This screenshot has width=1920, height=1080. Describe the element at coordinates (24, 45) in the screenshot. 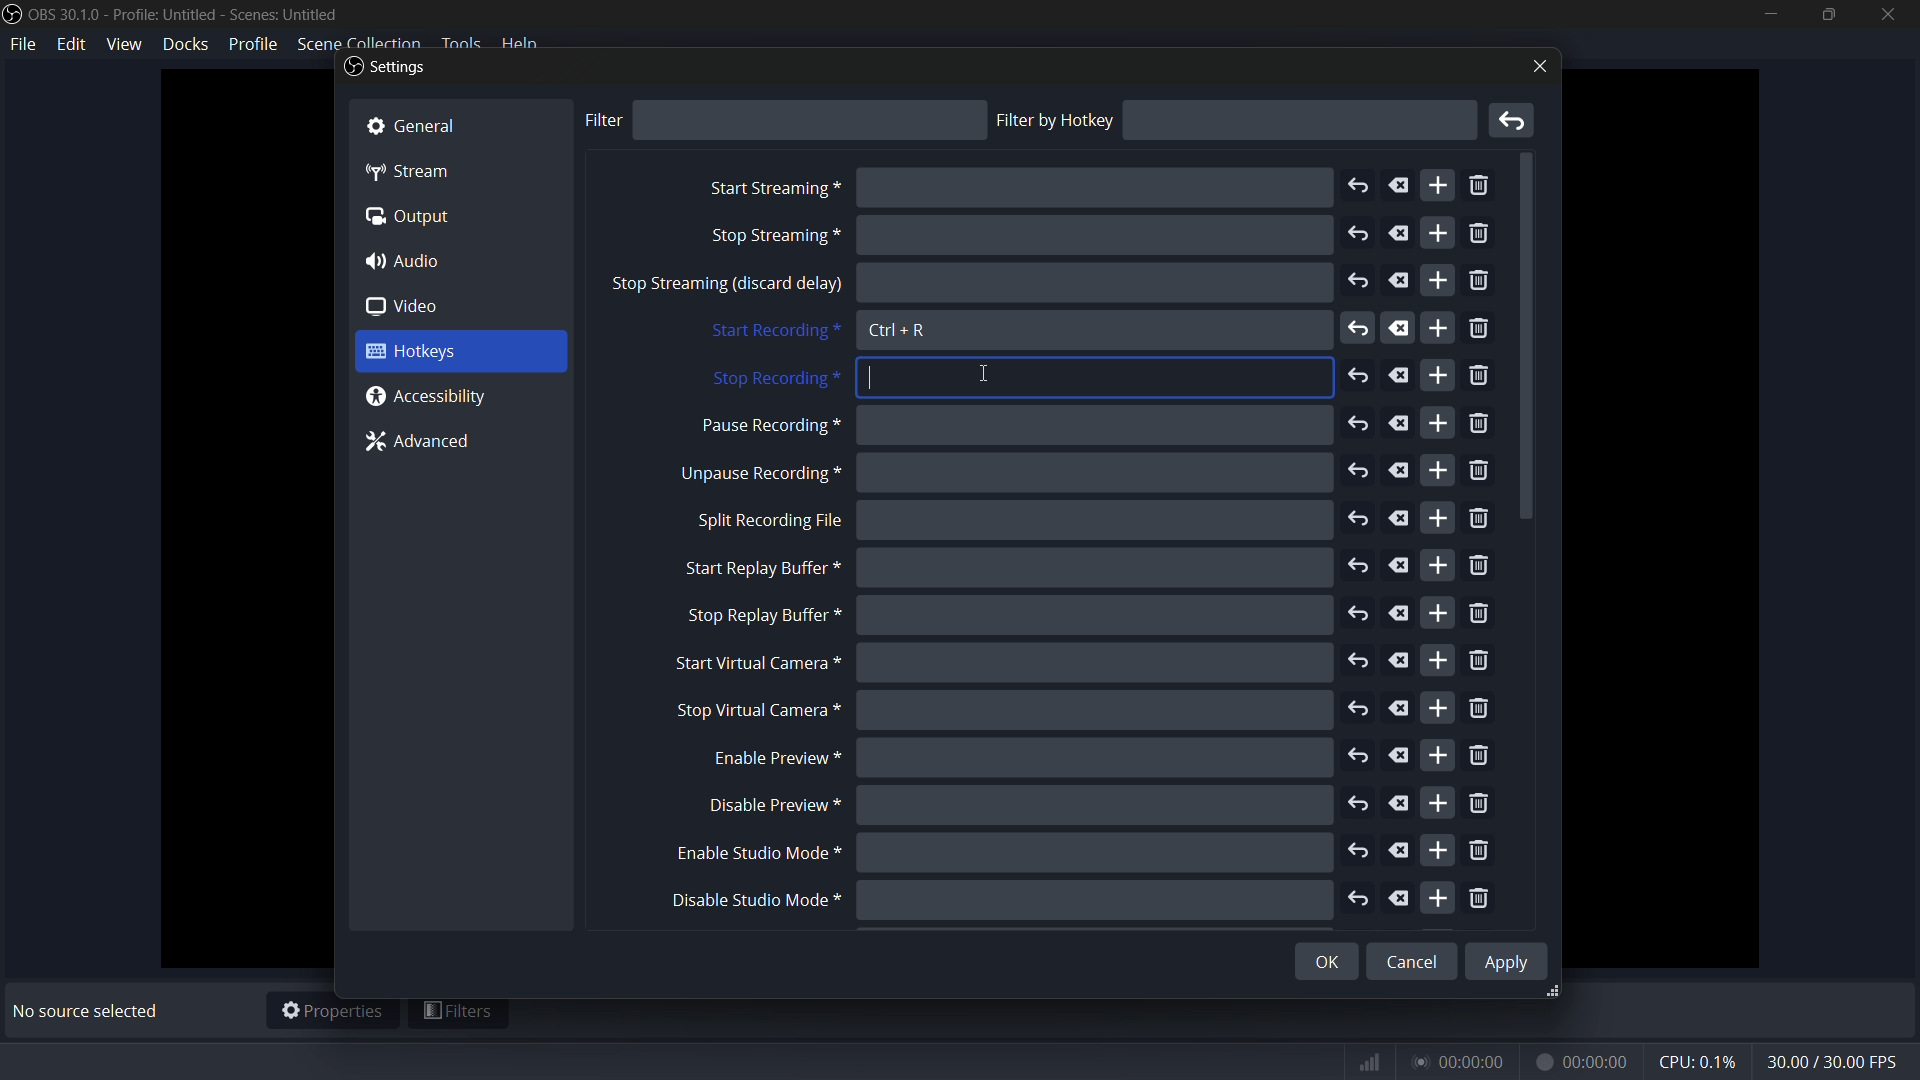

I see `file menu` at that location.